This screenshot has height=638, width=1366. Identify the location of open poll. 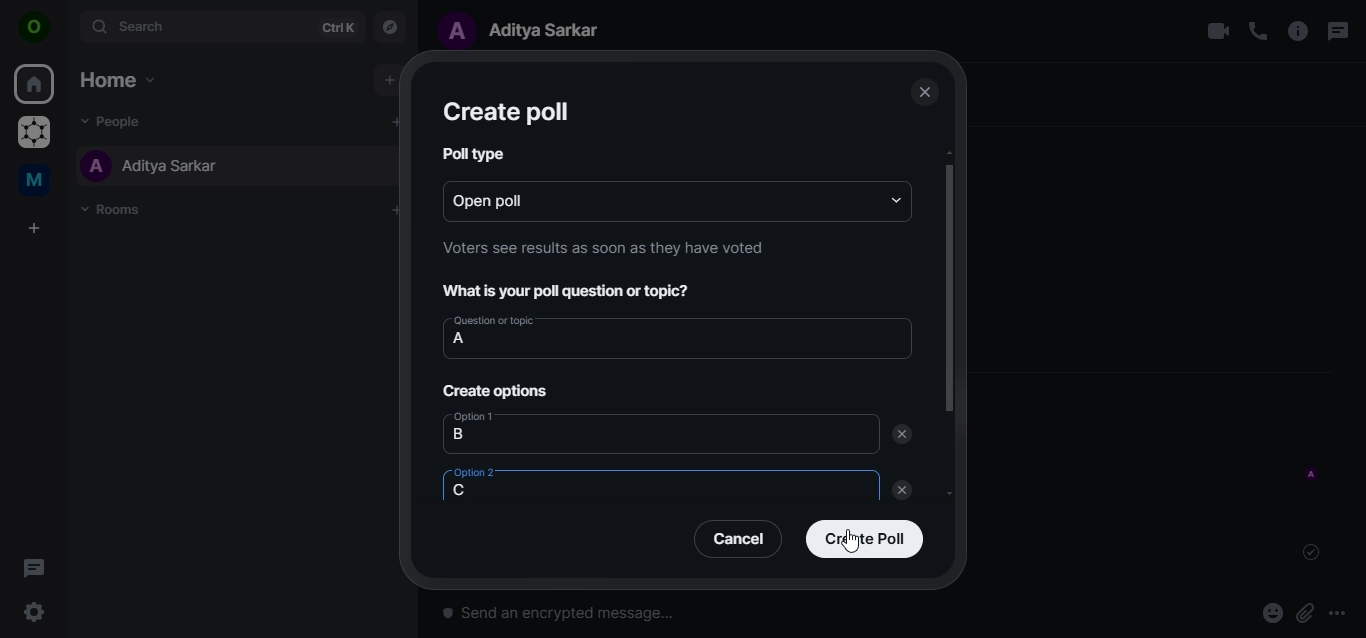
(513, 198).